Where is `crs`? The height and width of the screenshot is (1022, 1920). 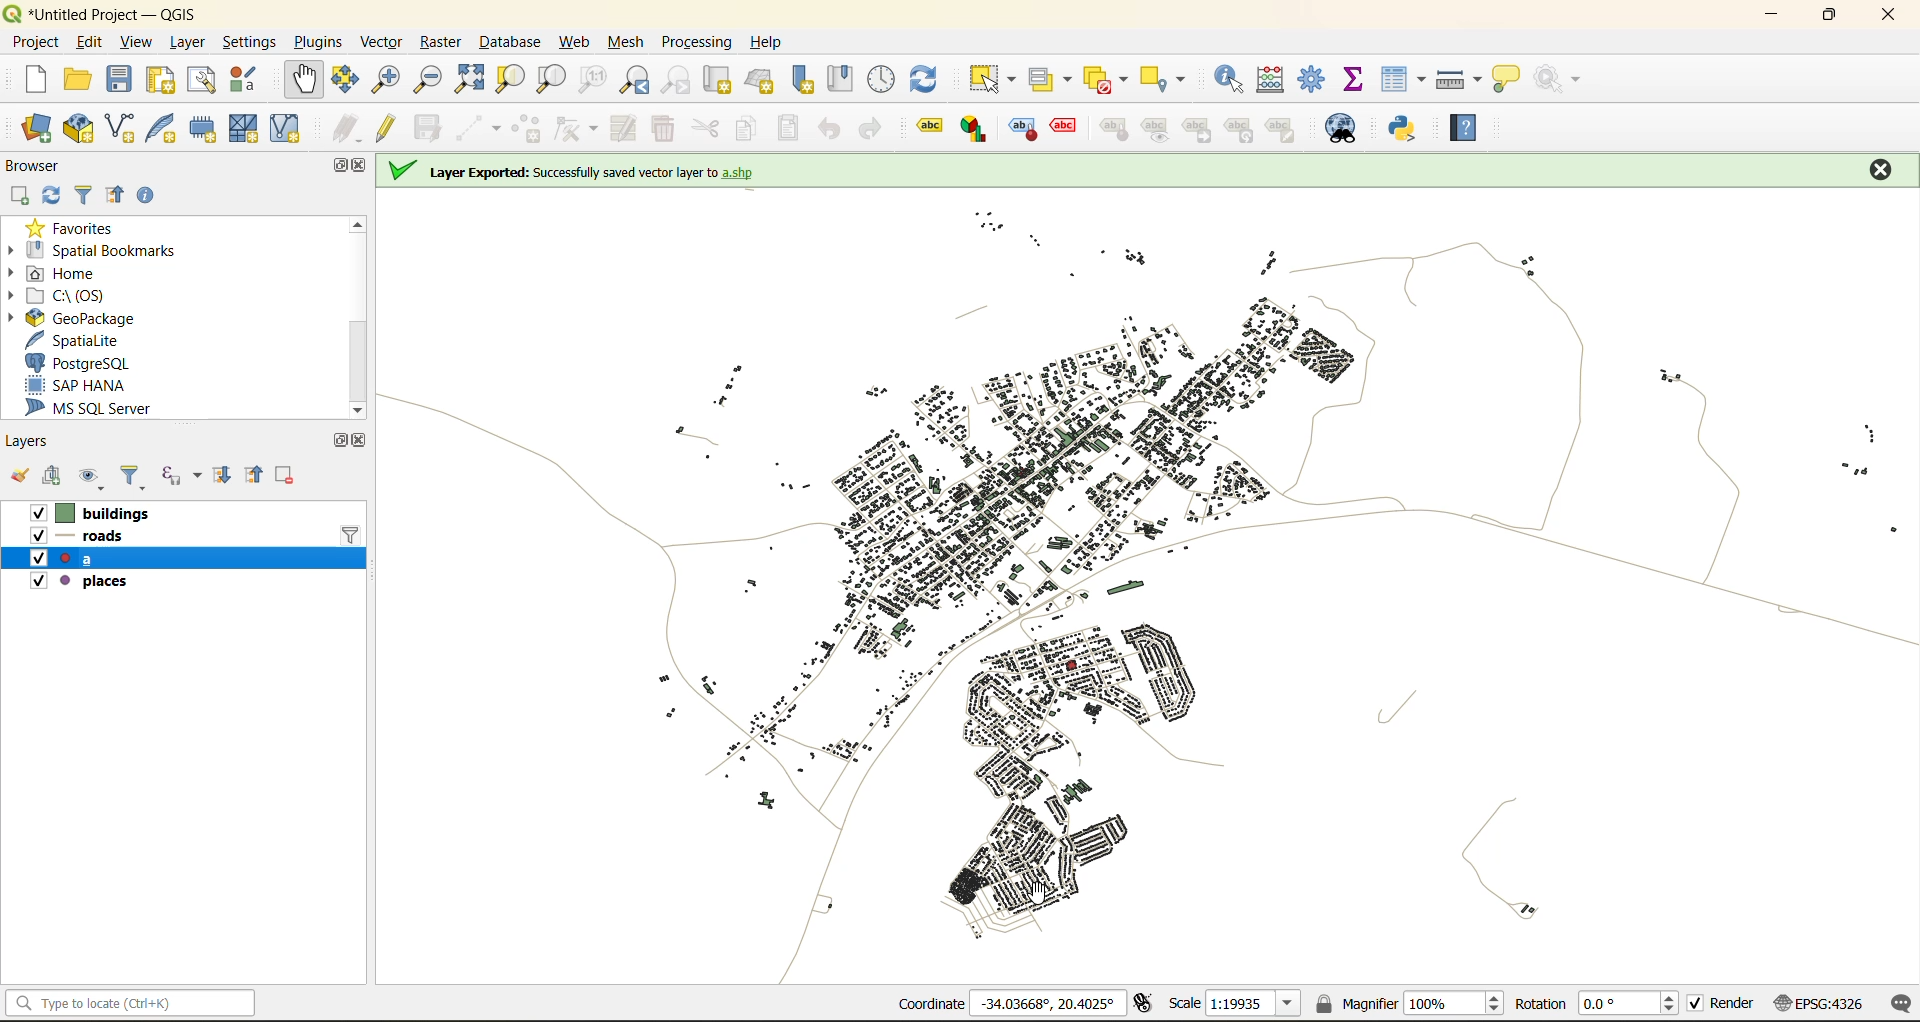 crs is located at coordinates (1818, 1006).